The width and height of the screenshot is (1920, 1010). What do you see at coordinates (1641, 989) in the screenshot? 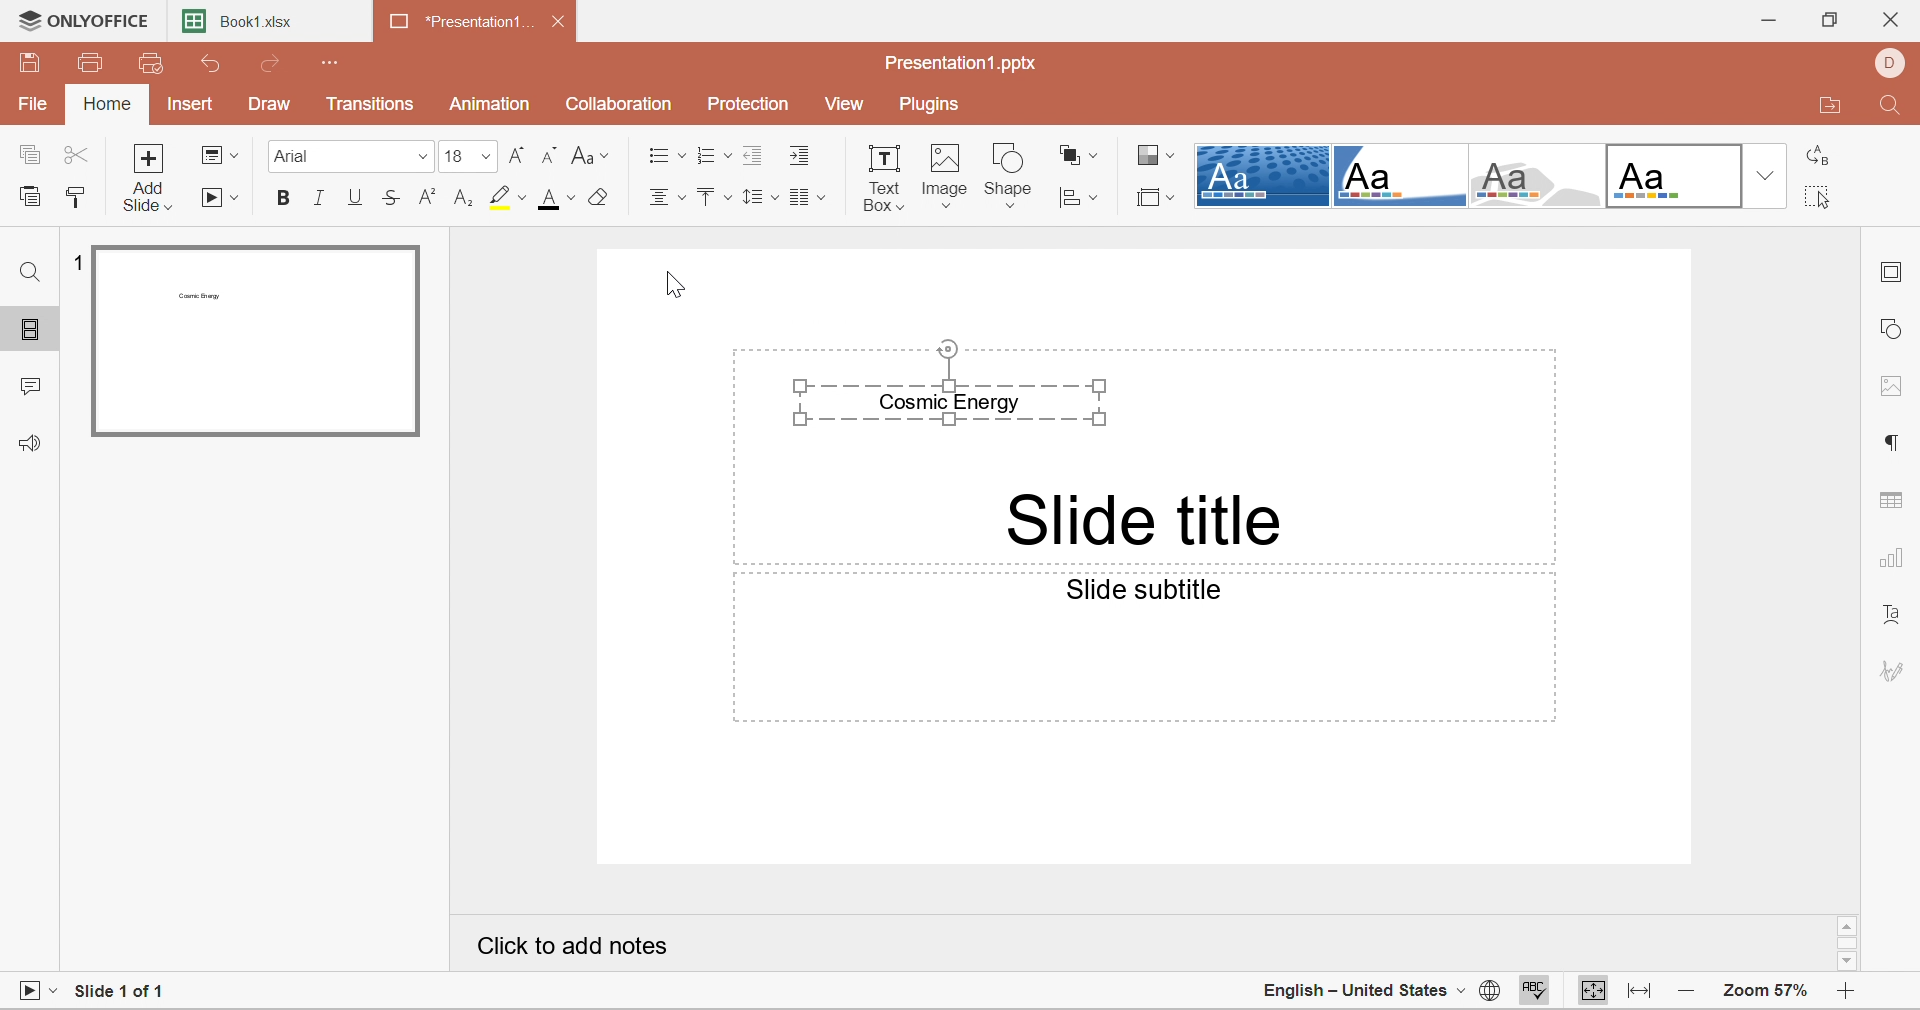
I see `Fit to width` at bounding box center [1641, 989].